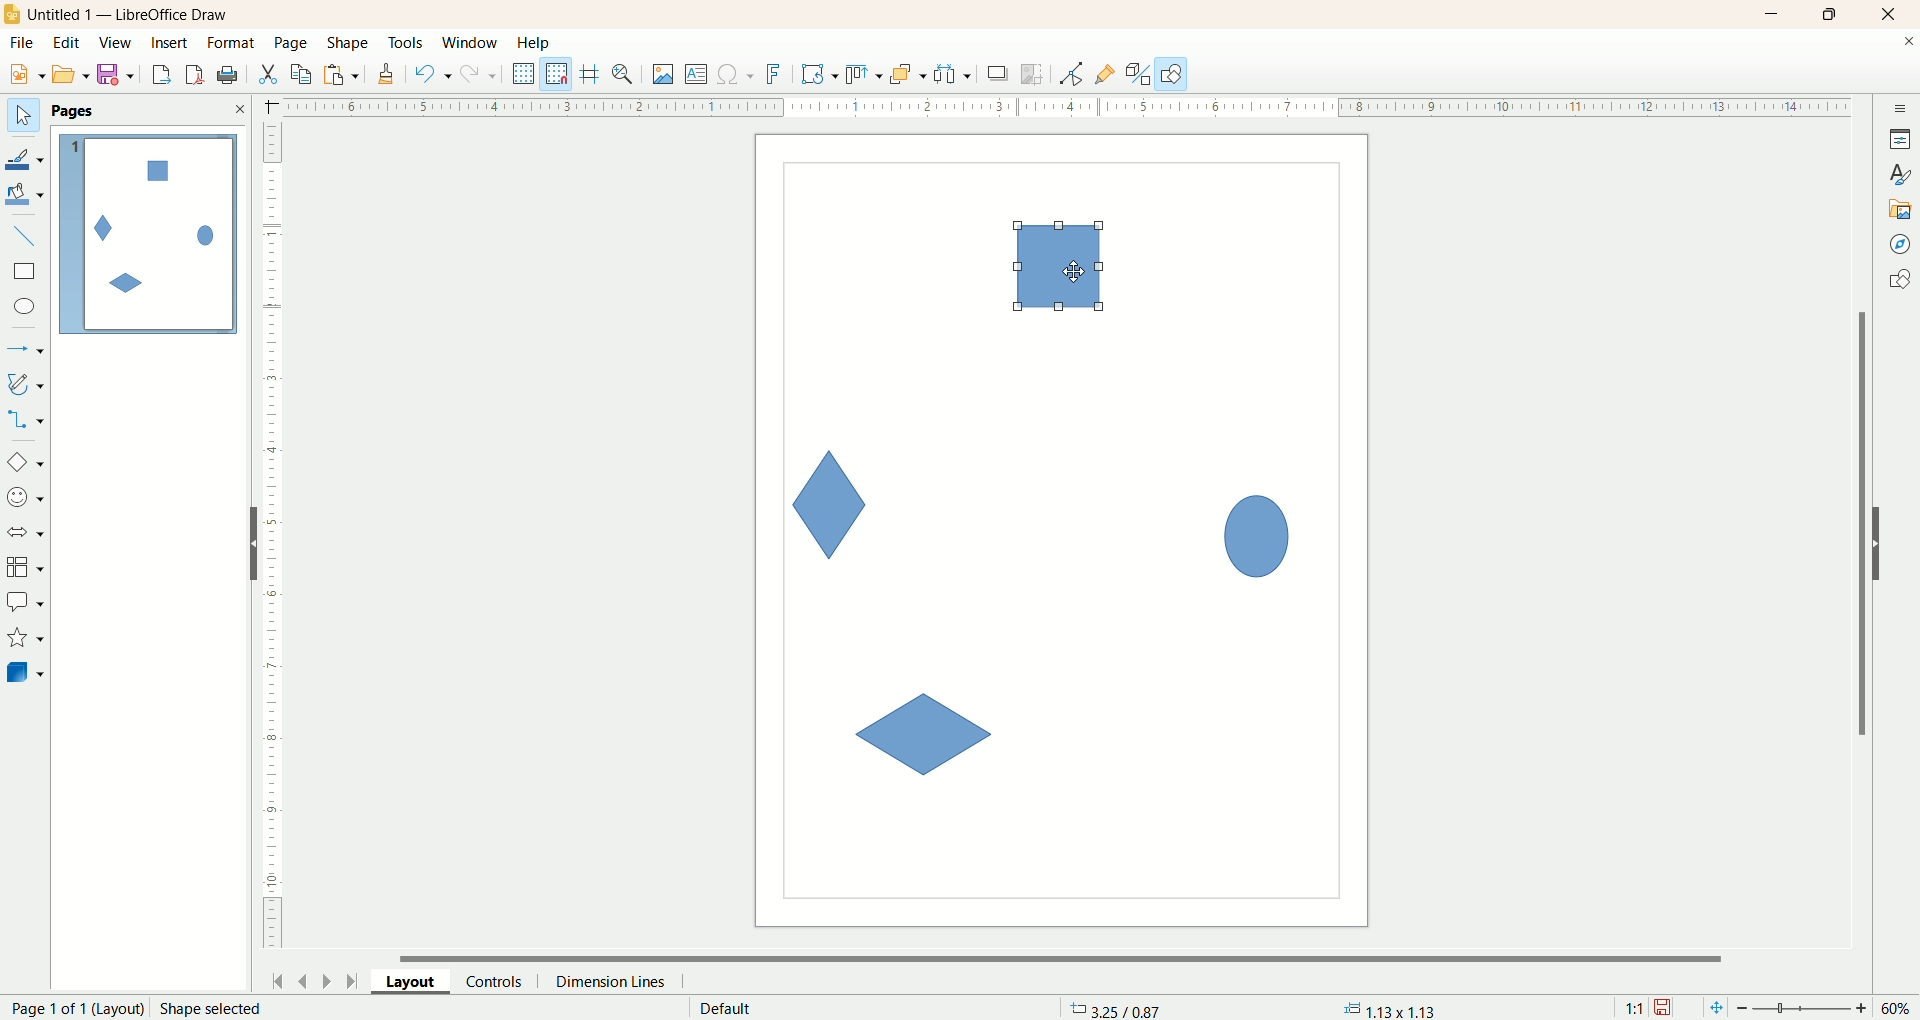 This screenshot has height=1020, width=1920. Describe the element at coordinates (23, 116) in the screenshot. I see `select` at that location.